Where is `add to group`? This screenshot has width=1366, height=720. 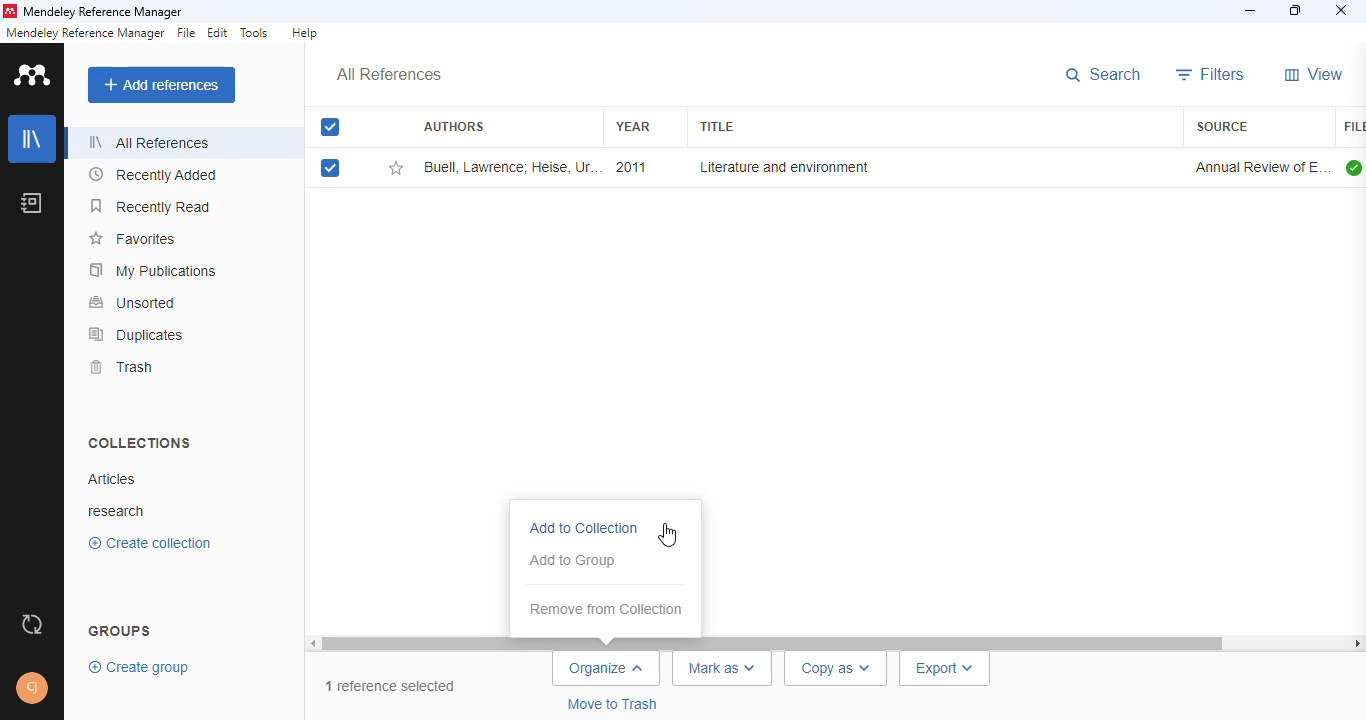 add to group is located at coordinates (573, 561).